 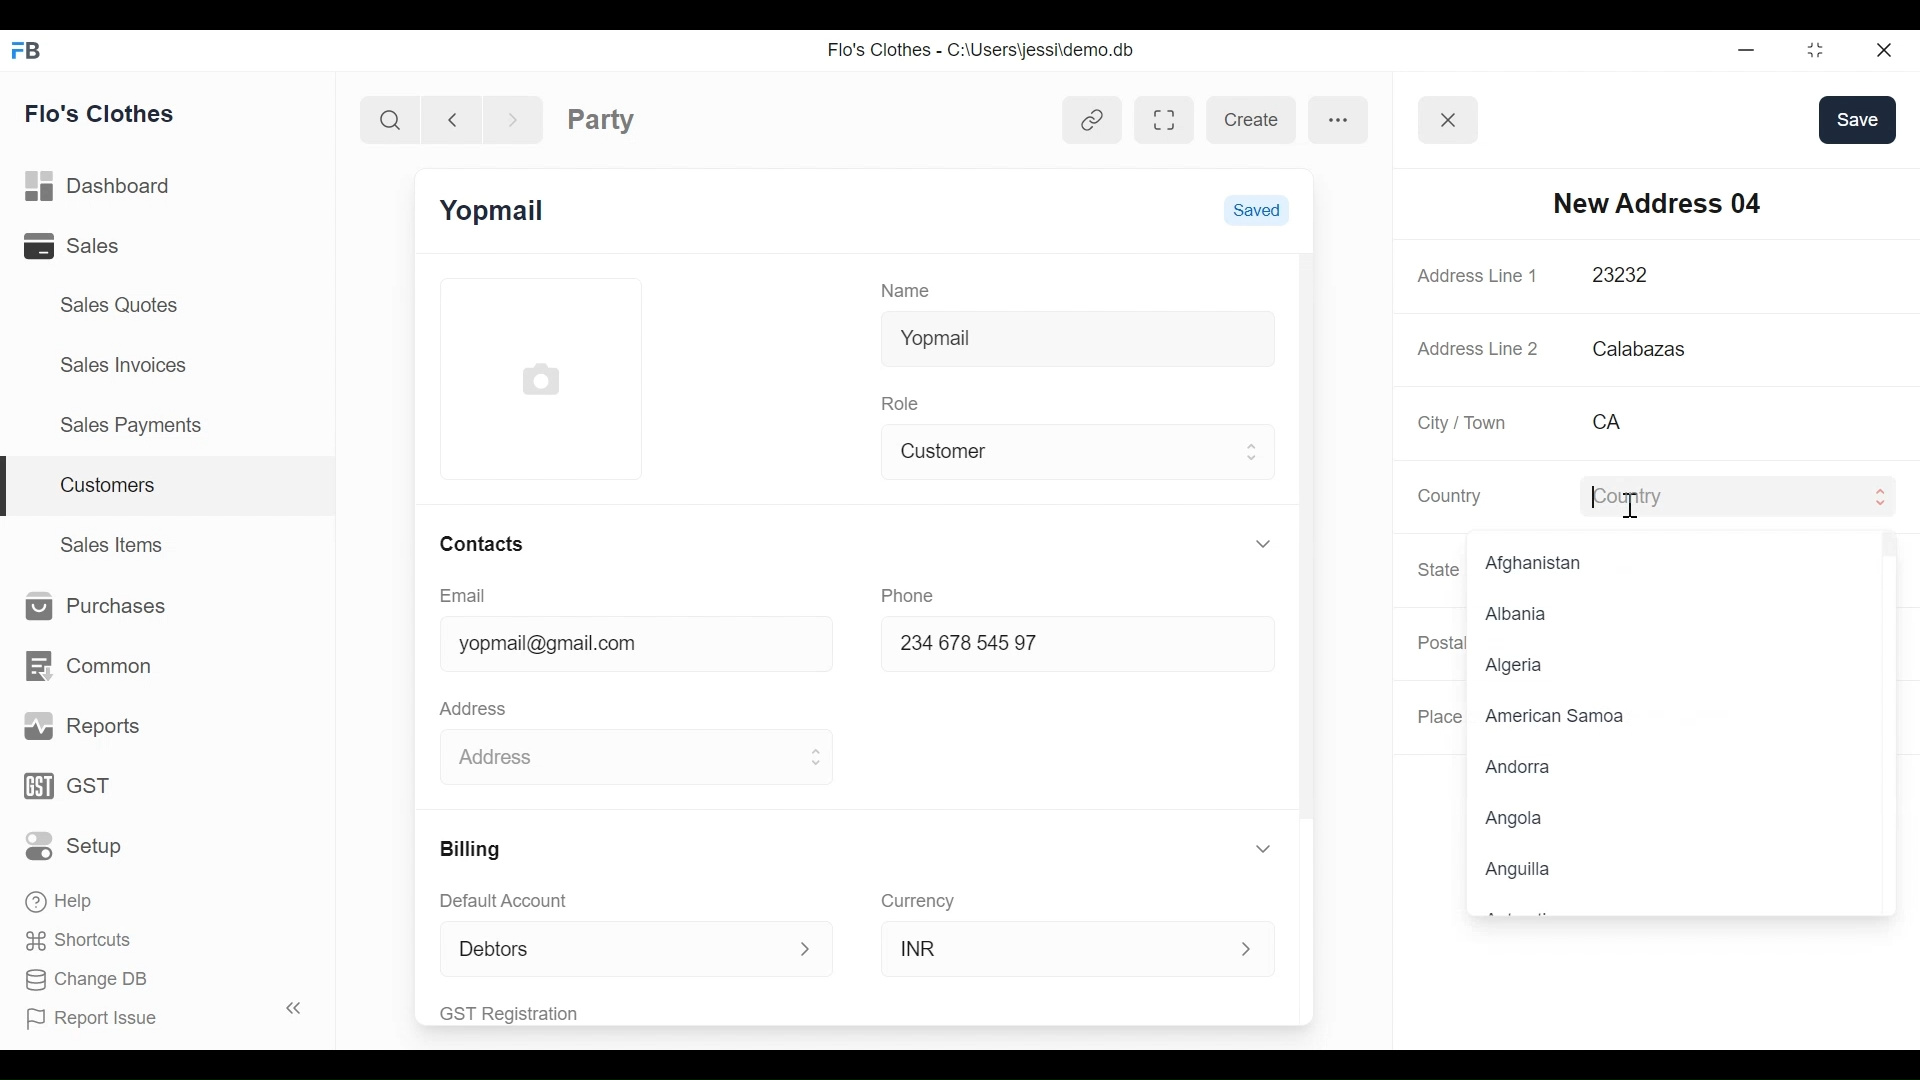 What do you see at coordinates (121, 305) in the screenshot?
I see `Sales Quotes` at bounding box center [121, 305].